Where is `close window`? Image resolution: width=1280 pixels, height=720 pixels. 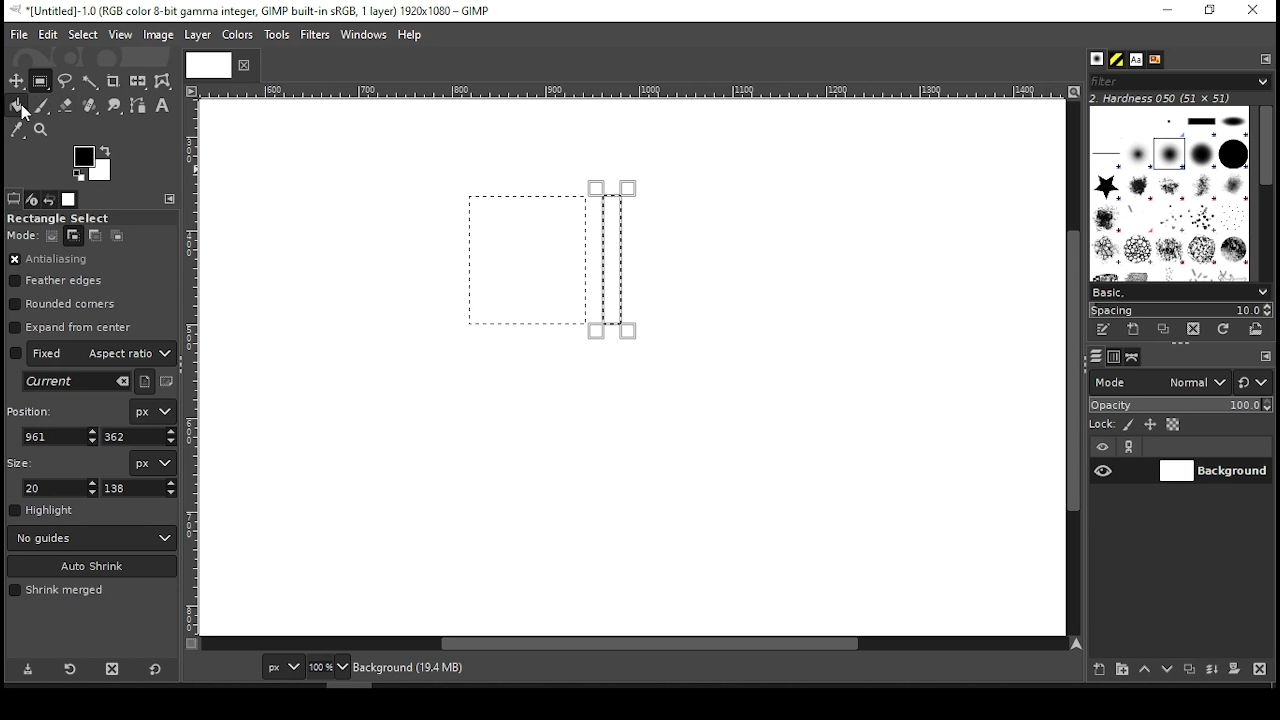
close window is located at coordinates (1252, 11).